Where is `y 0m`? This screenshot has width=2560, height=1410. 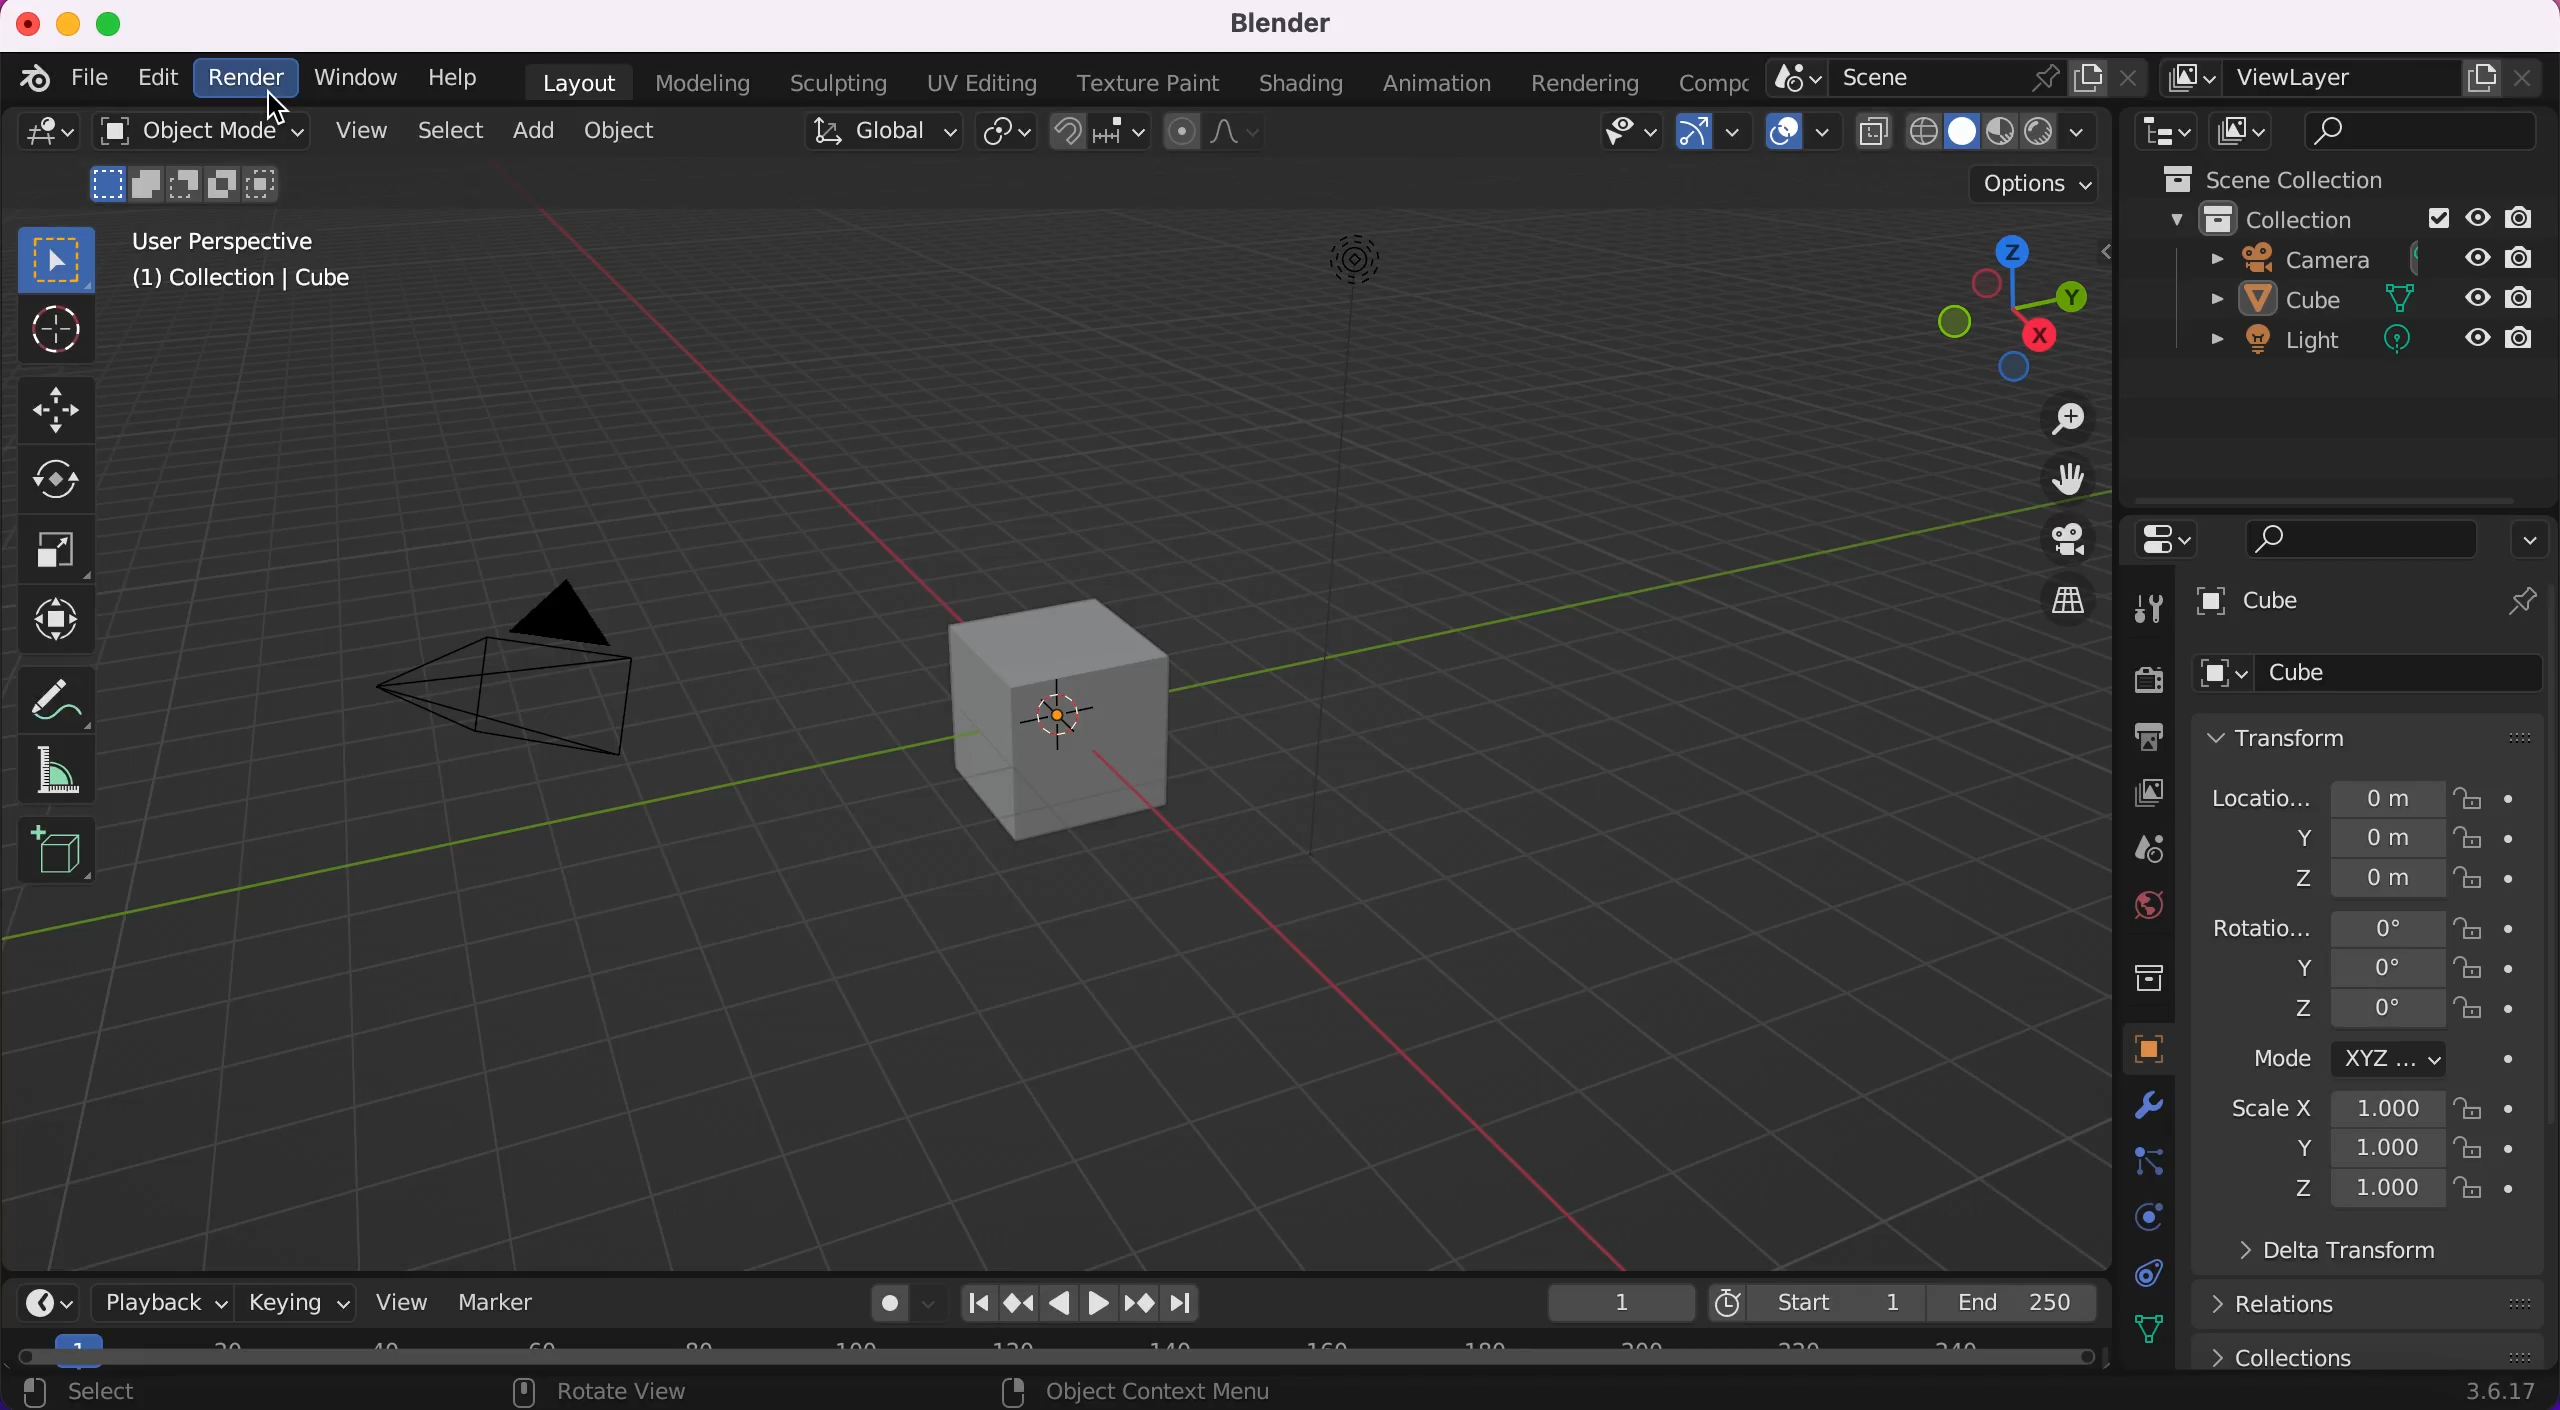
y 0m is located at coordinates (2317, 837).